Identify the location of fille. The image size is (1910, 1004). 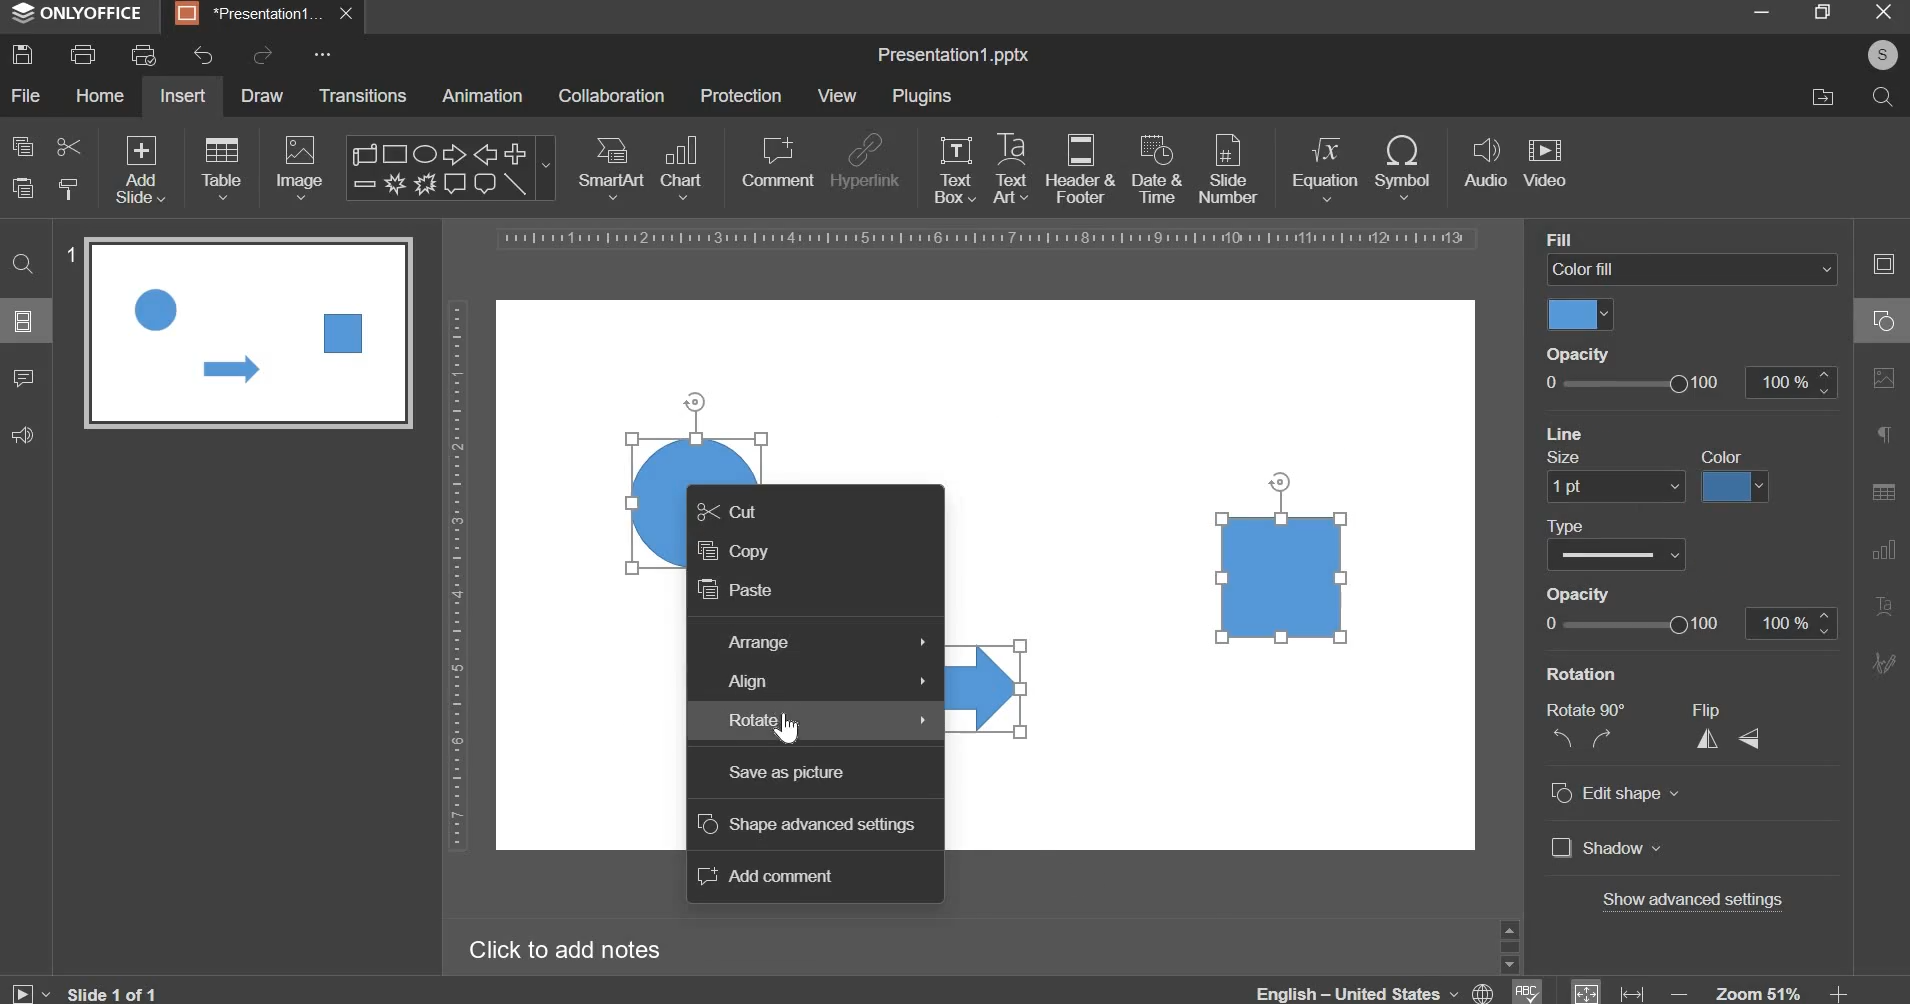
(1561, 237).